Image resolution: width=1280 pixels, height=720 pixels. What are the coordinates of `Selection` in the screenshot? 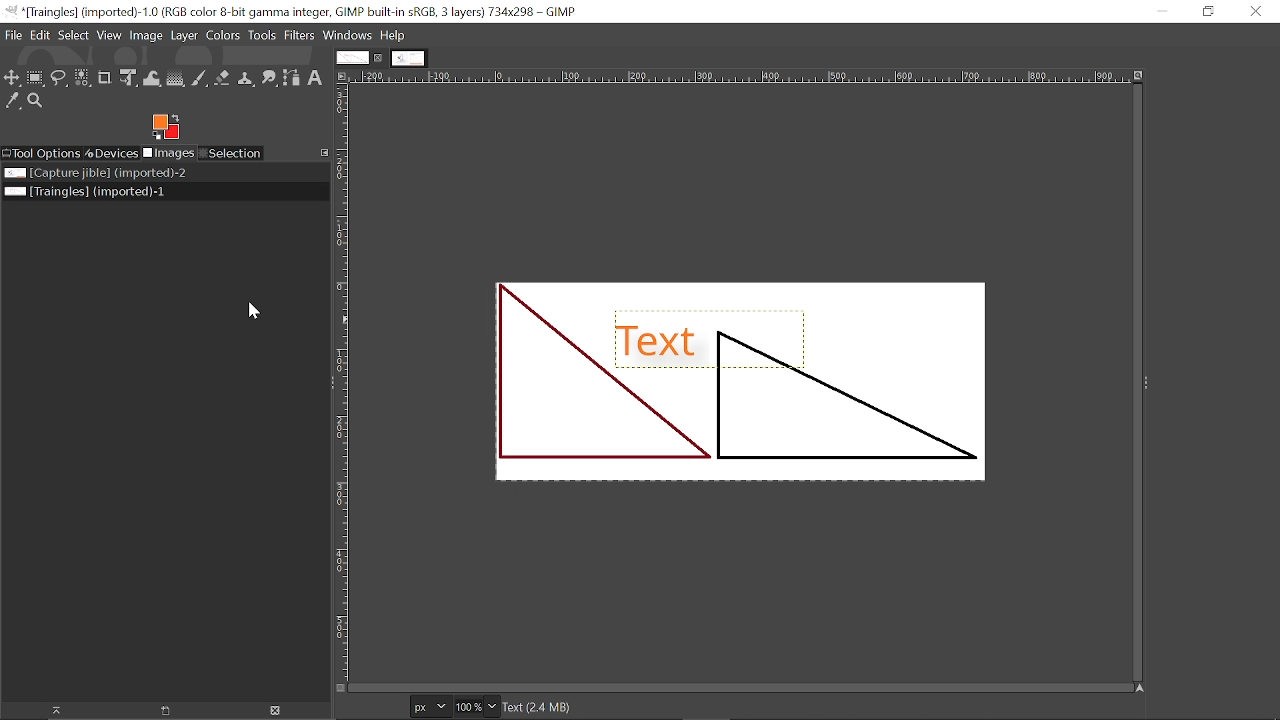 It's located at (232, 153).